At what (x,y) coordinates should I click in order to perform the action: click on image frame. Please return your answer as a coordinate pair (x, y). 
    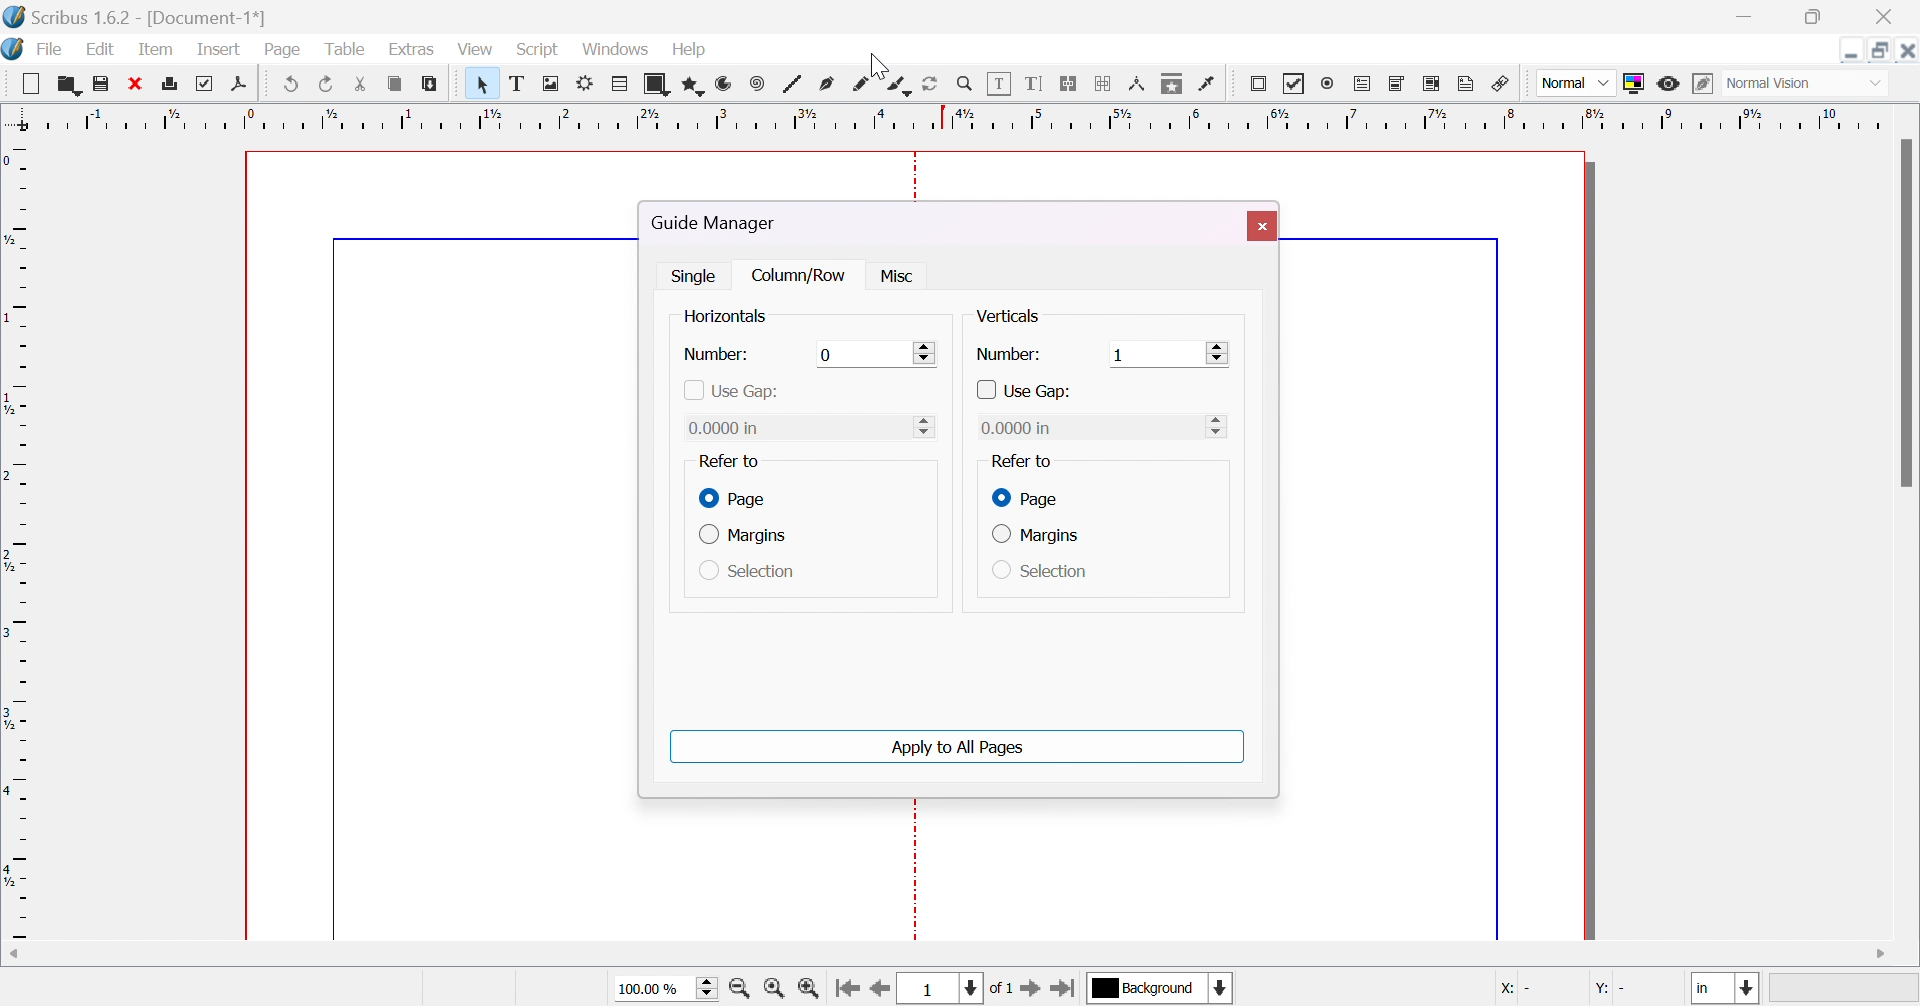
    Looking at the image, I should click on (555, 85).